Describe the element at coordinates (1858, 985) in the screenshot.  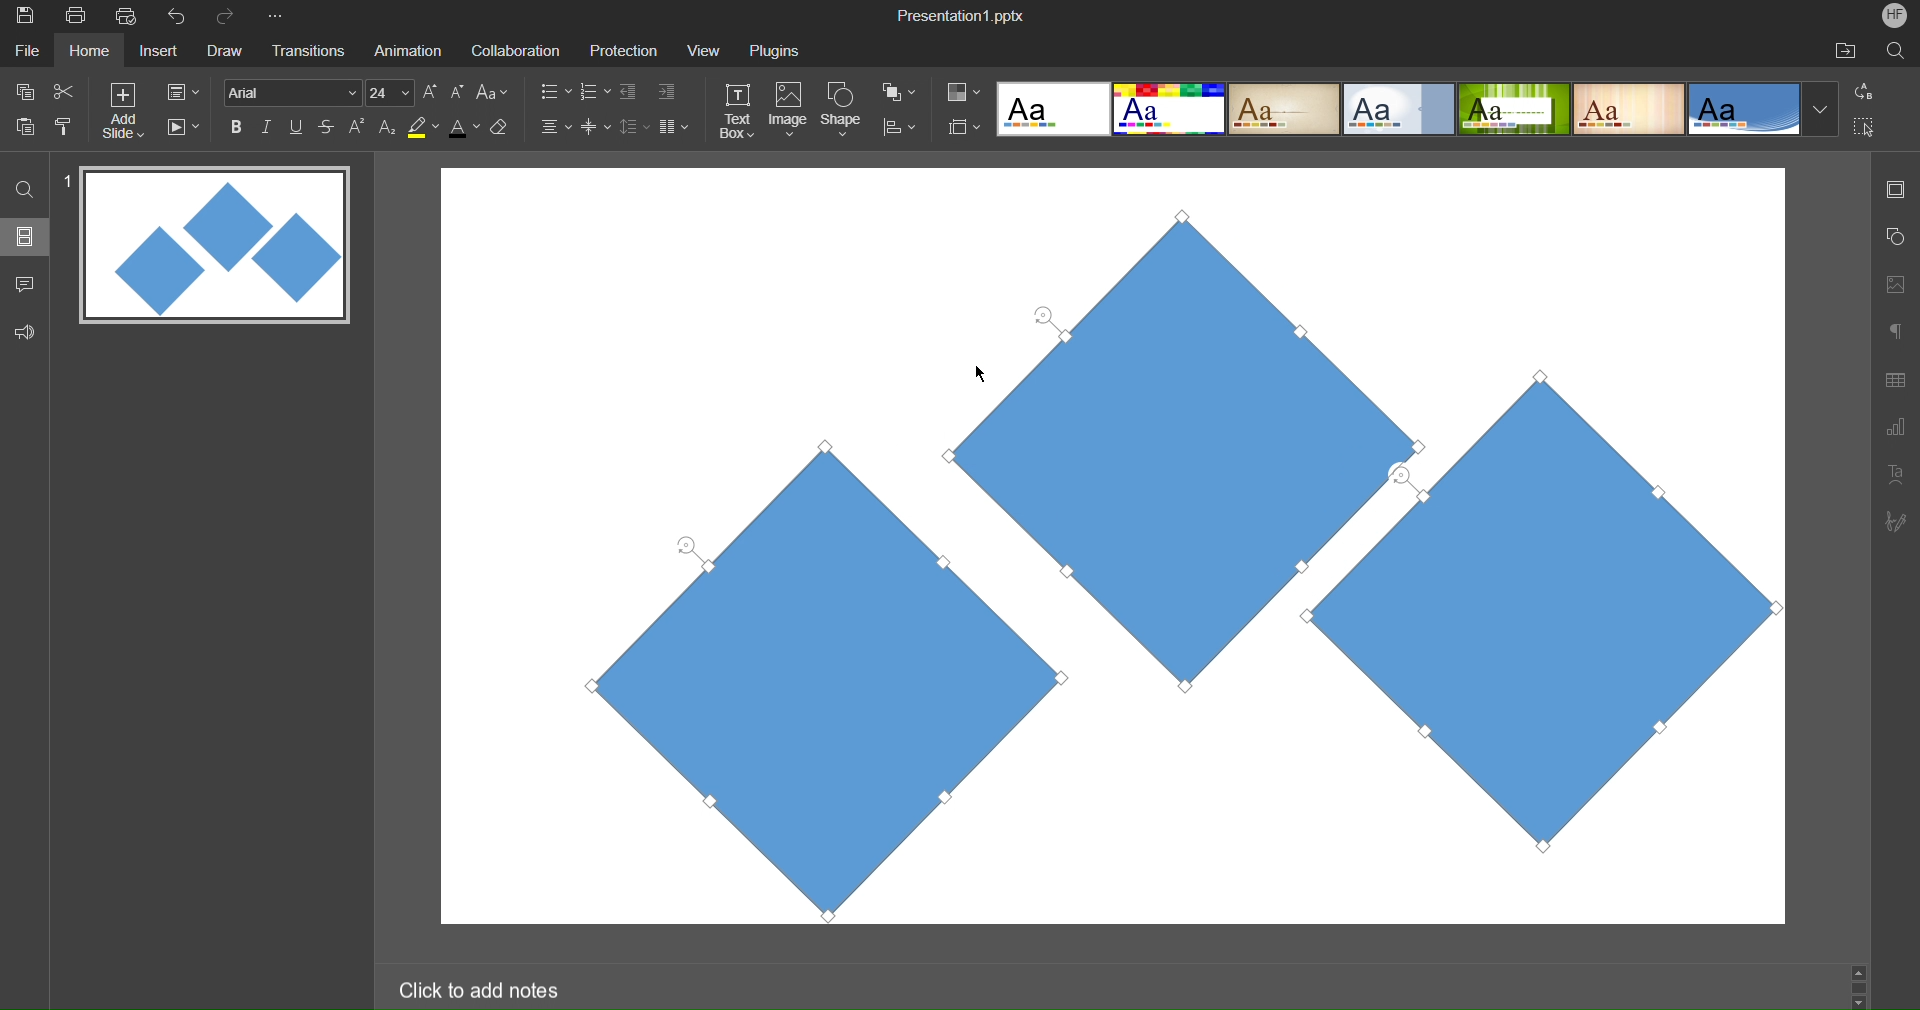
I see `scrollbar` at that location.